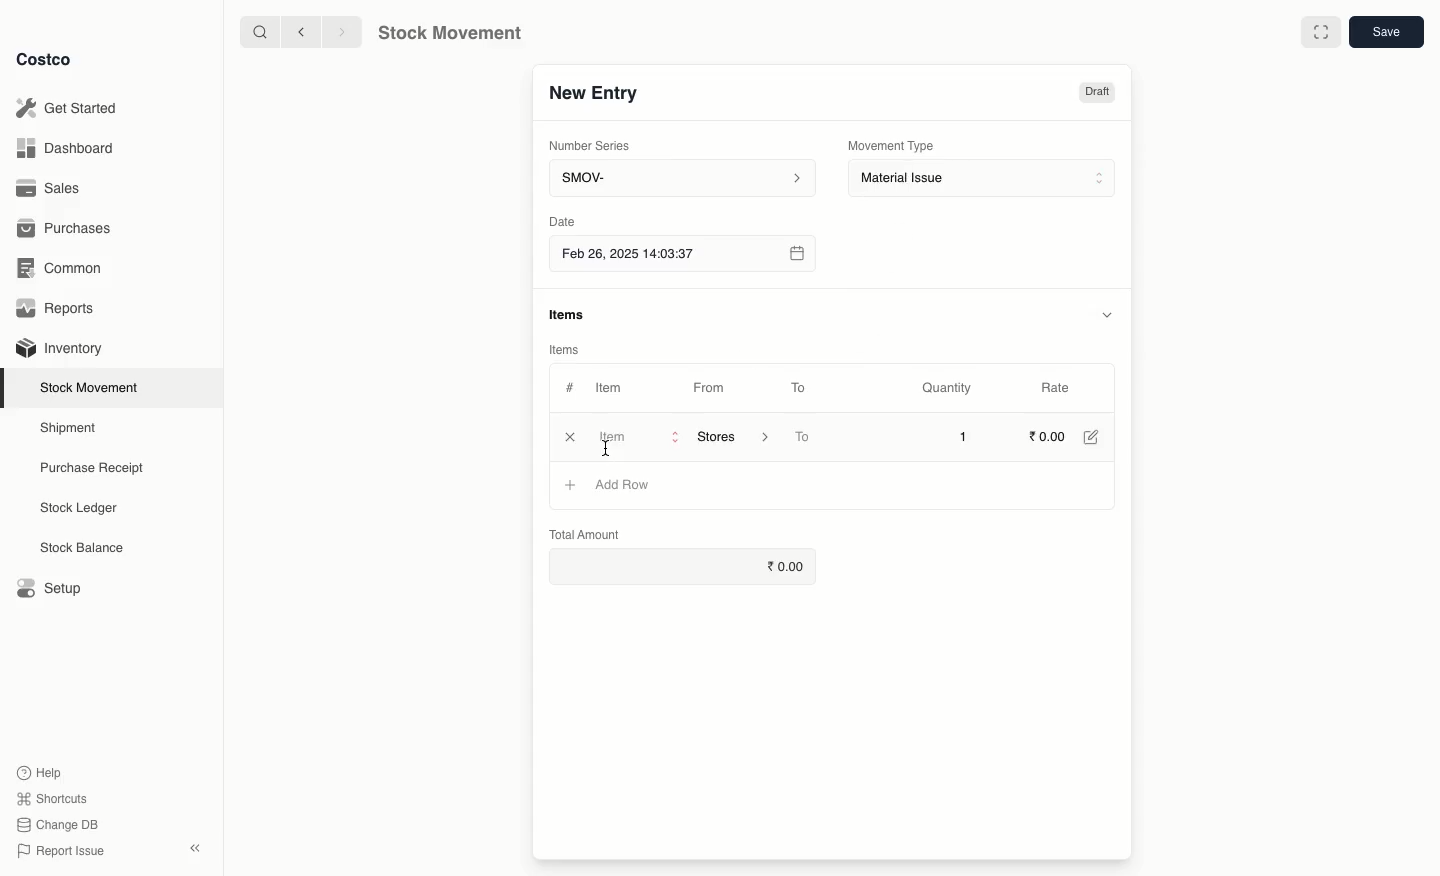  I want to click on 0.00, so click(1048, 436).